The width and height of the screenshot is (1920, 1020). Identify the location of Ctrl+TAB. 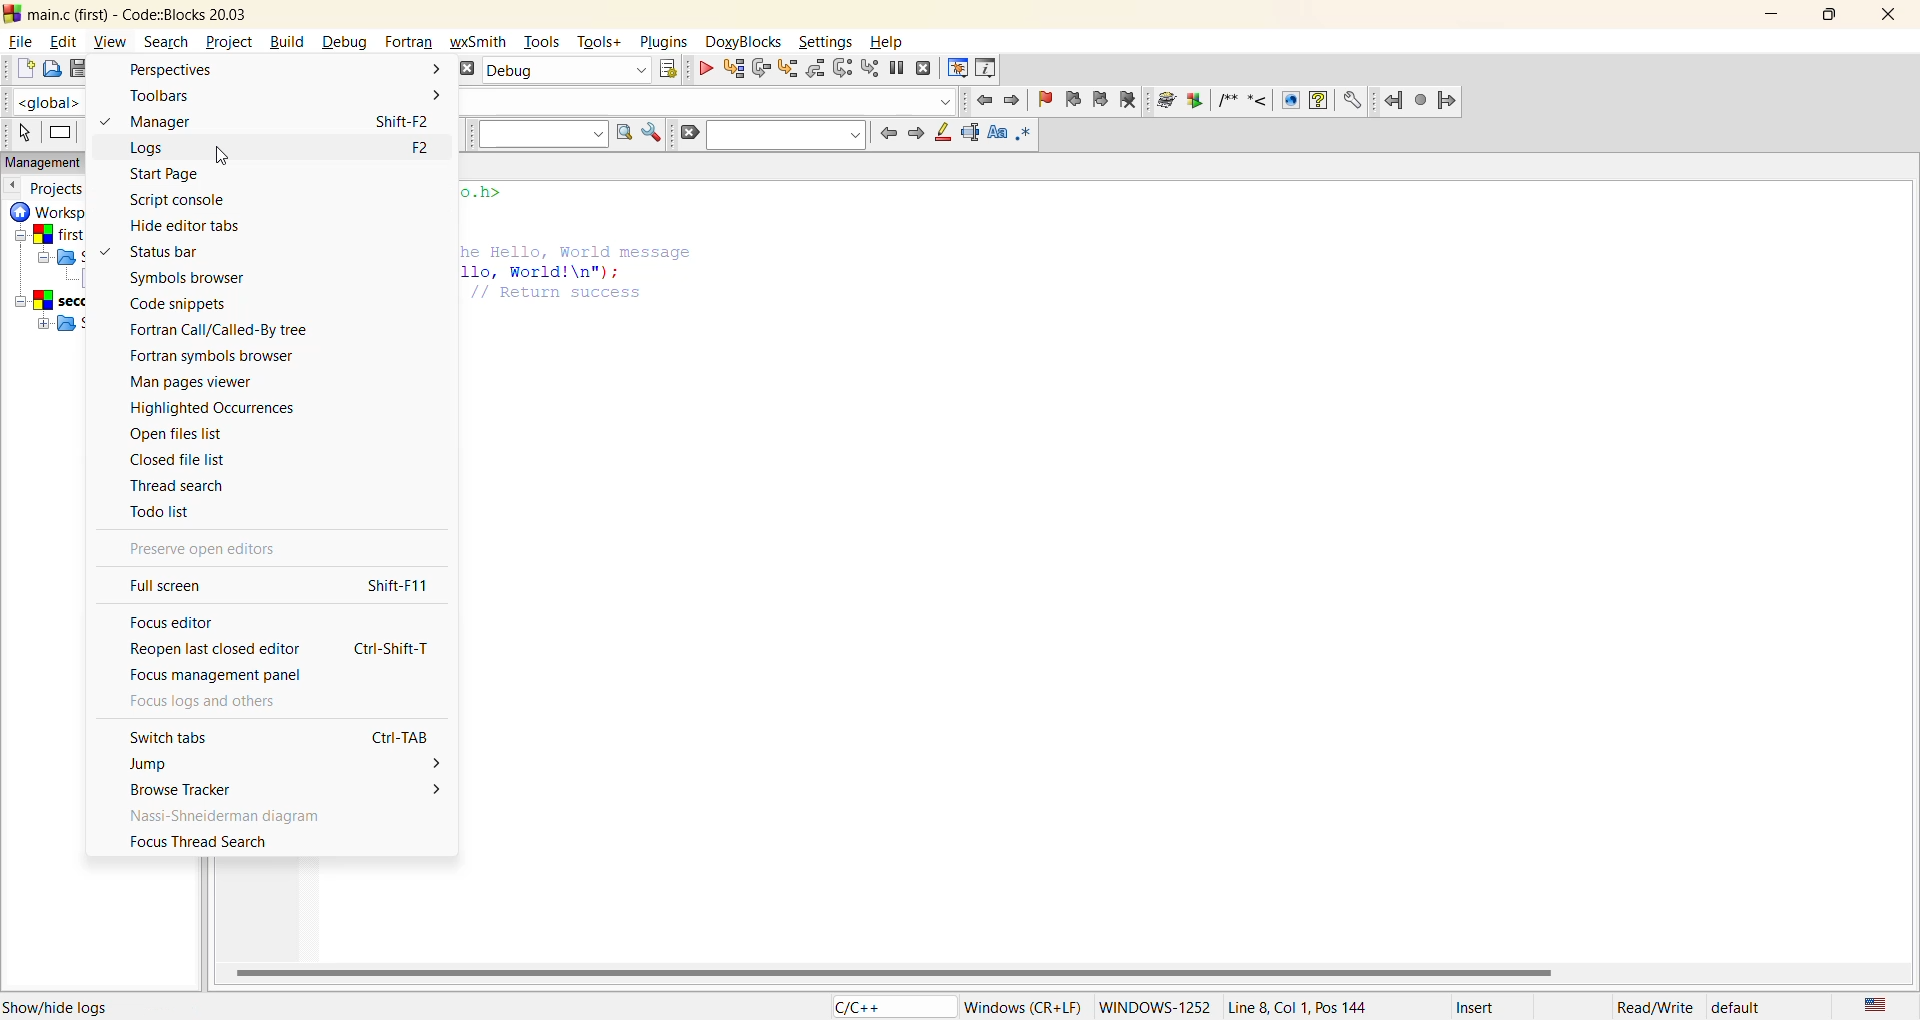
(405, 738).